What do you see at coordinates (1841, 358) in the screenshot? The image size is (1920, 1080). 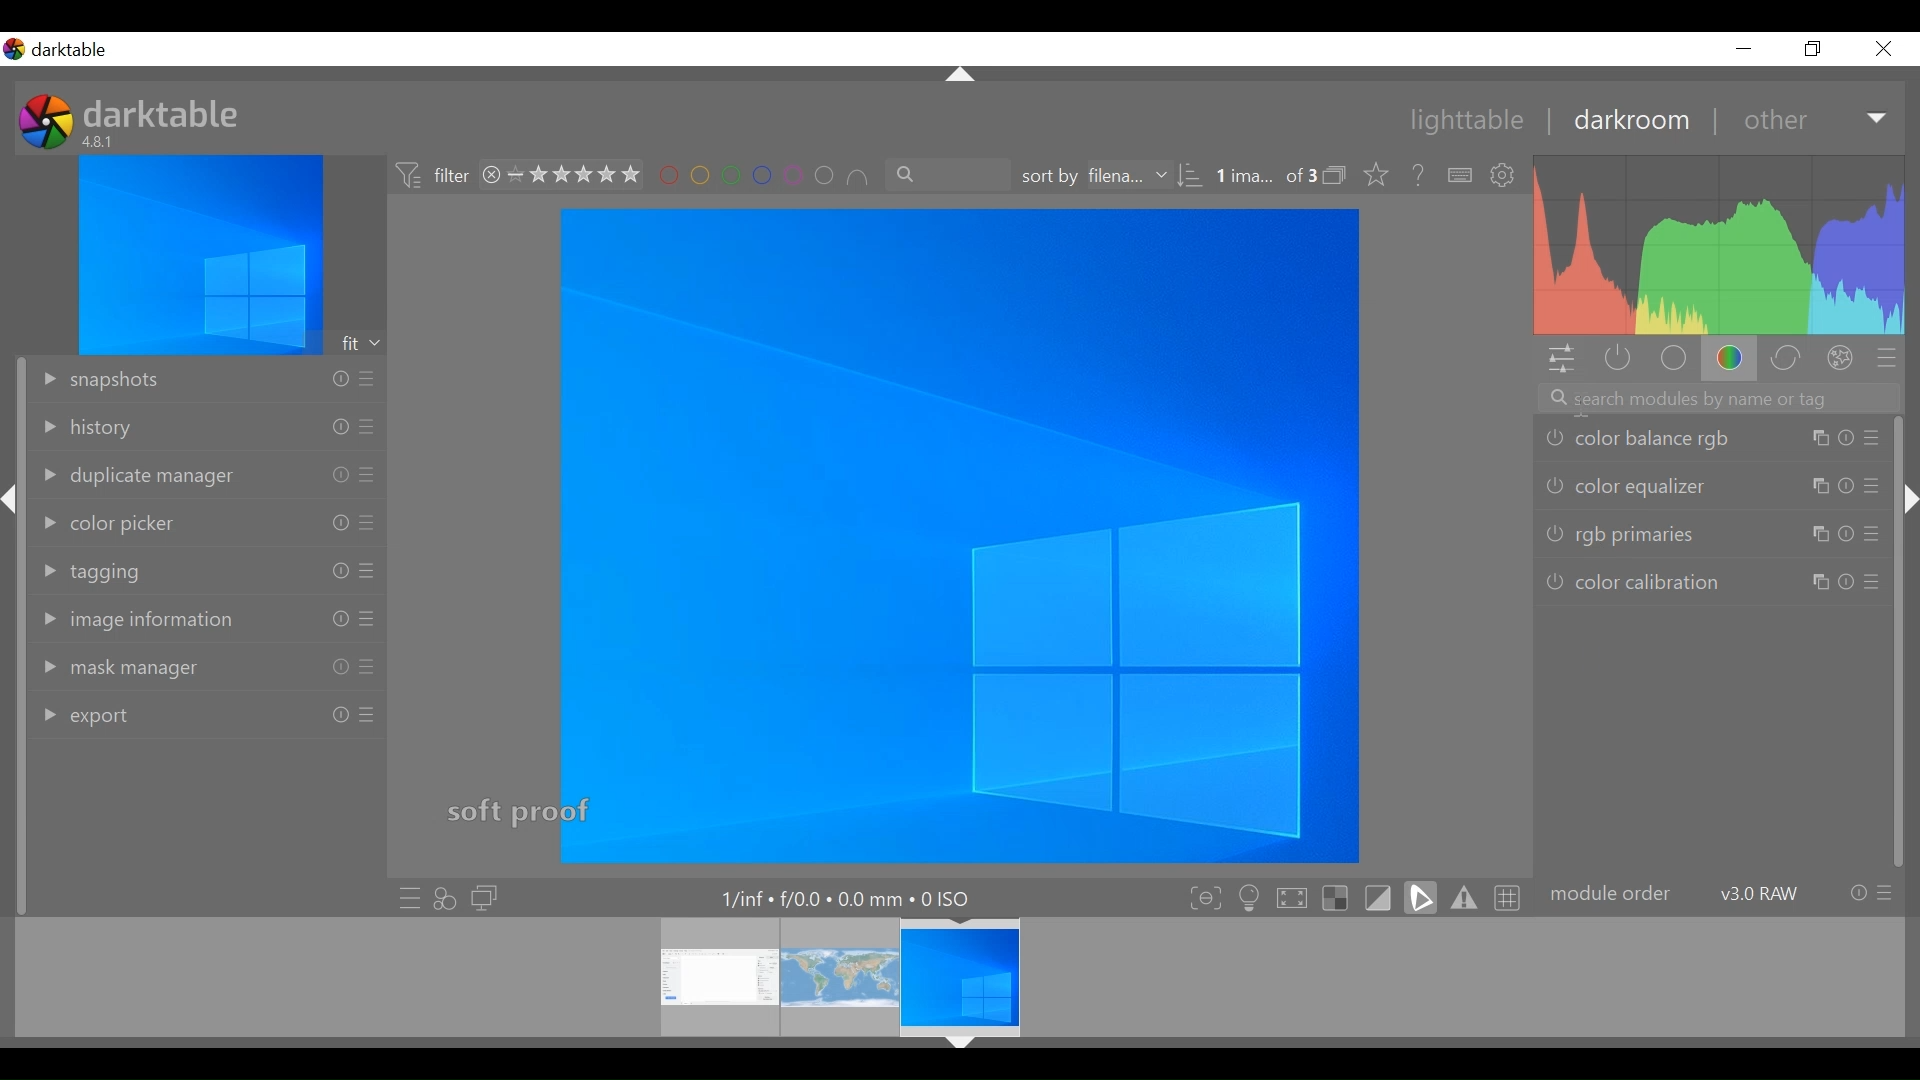 I see `effect` at bounding box center [1841, 358].